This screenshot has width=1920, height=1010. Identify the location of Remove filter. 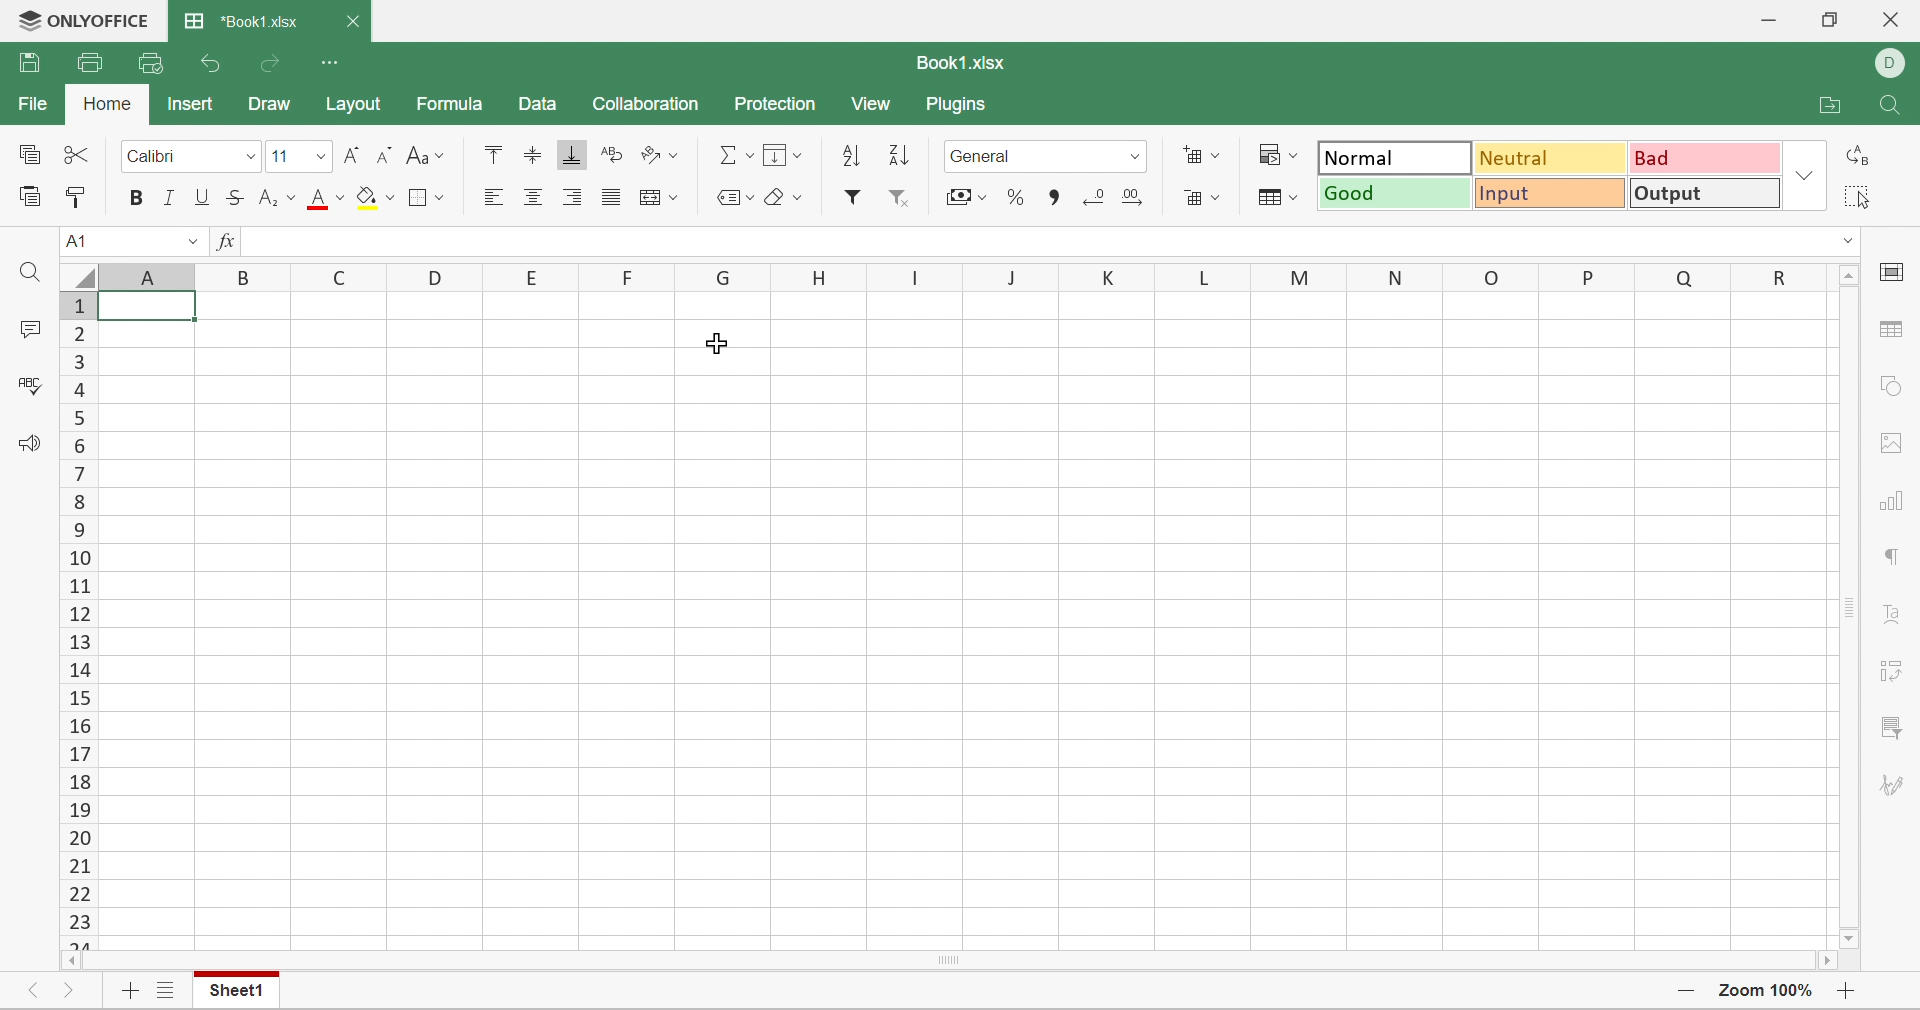
(898, 201).